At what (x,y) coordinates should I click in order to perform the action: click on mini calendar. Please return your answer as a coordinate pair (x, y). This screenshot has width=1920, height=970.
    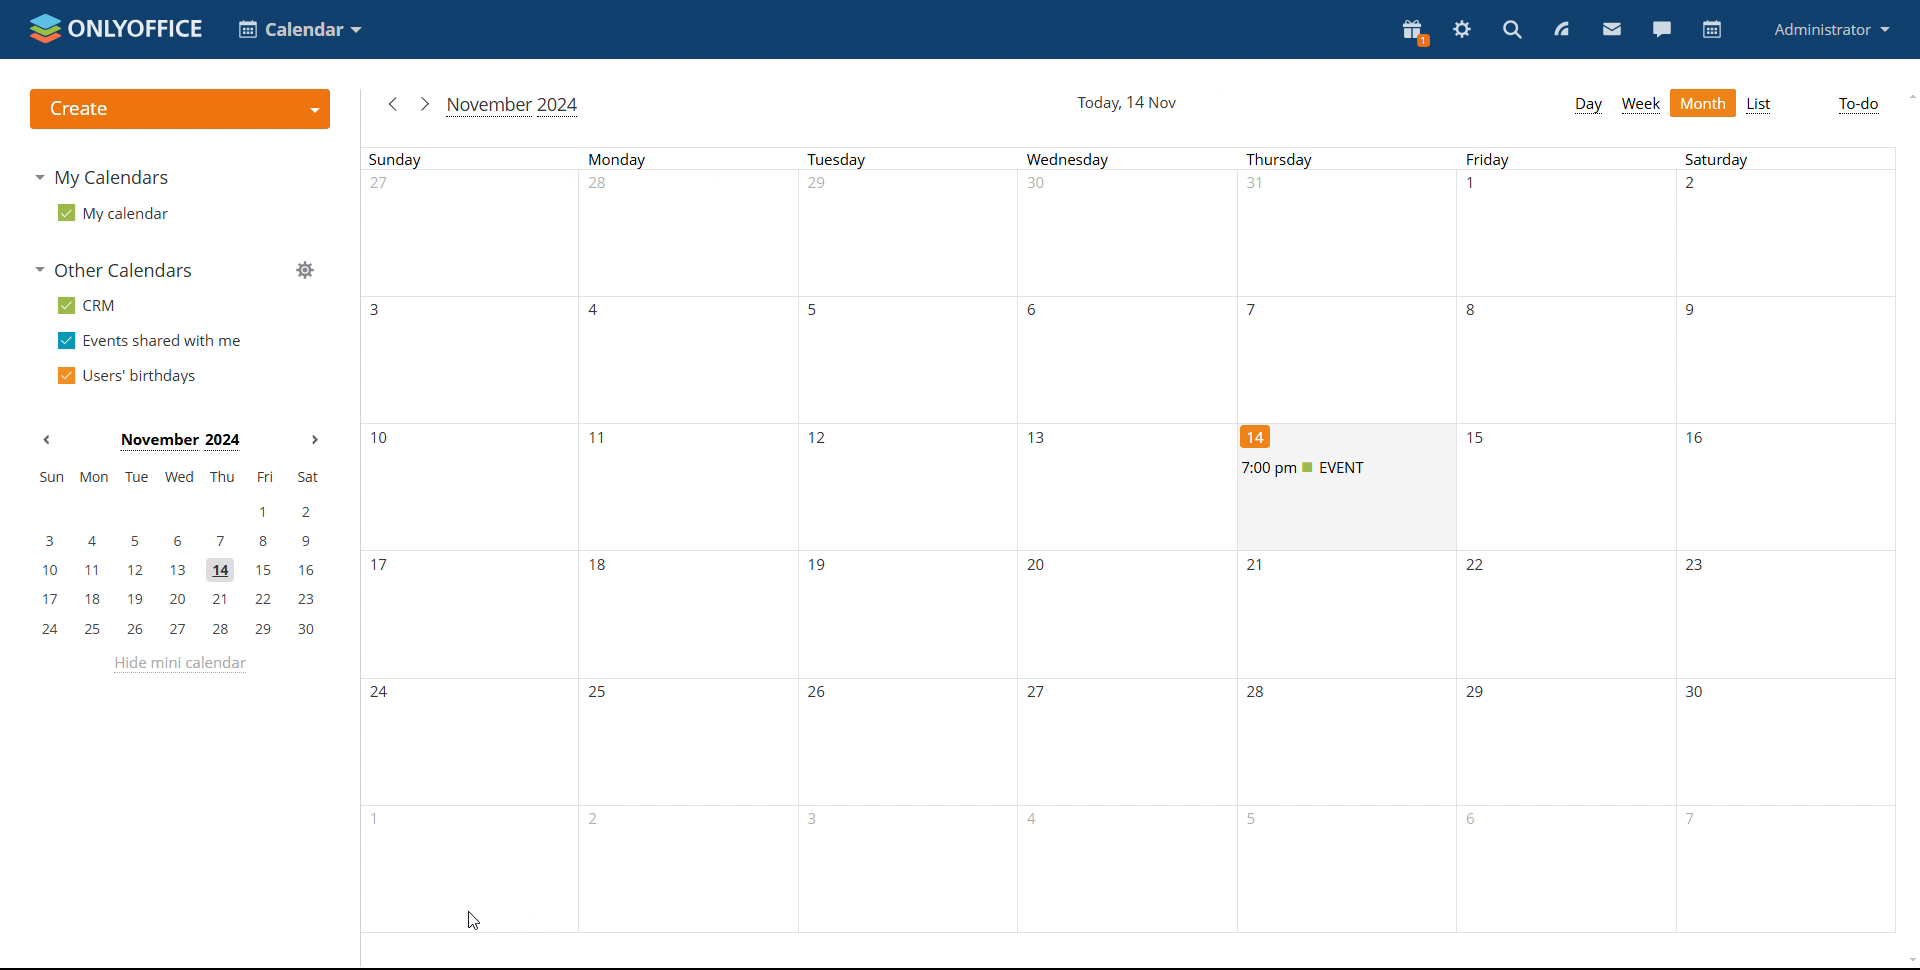
    Looking at the image, I should click on (179, 554).